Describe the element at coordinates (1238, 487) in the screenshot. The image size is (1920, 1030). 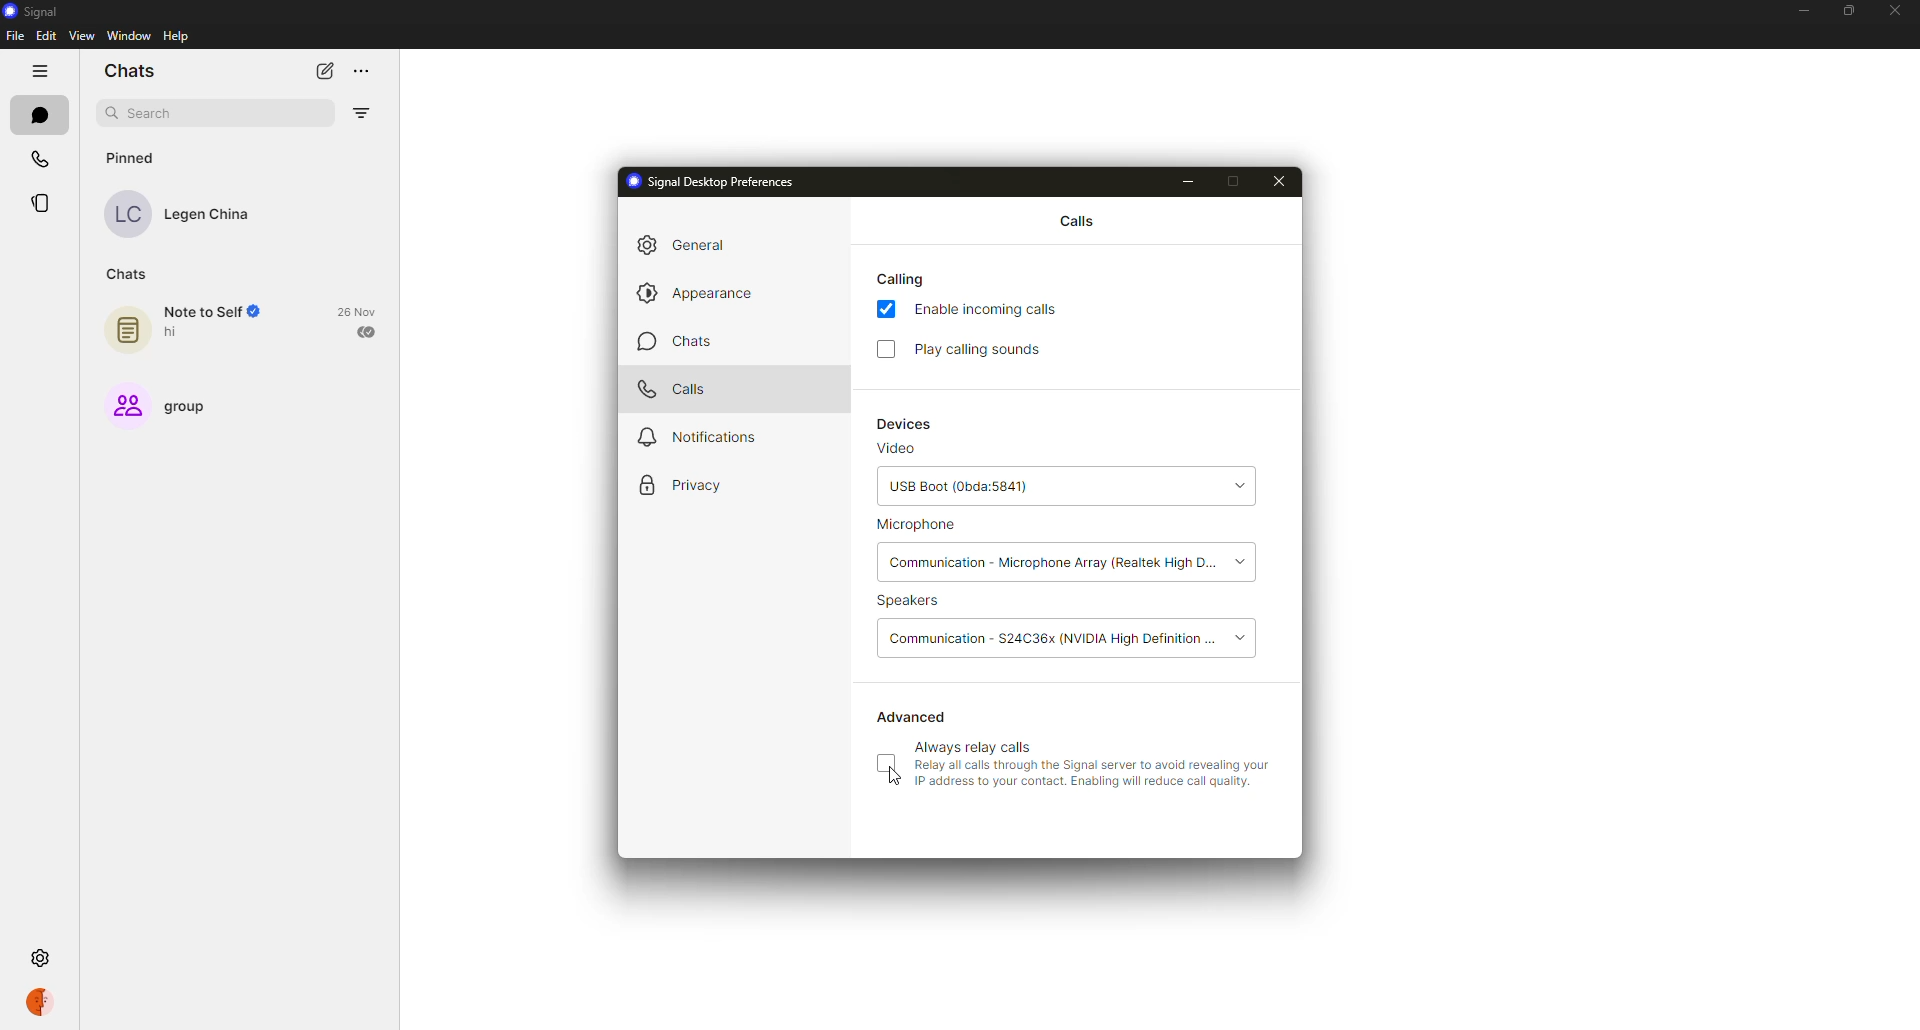
I see `drop down` at that location.